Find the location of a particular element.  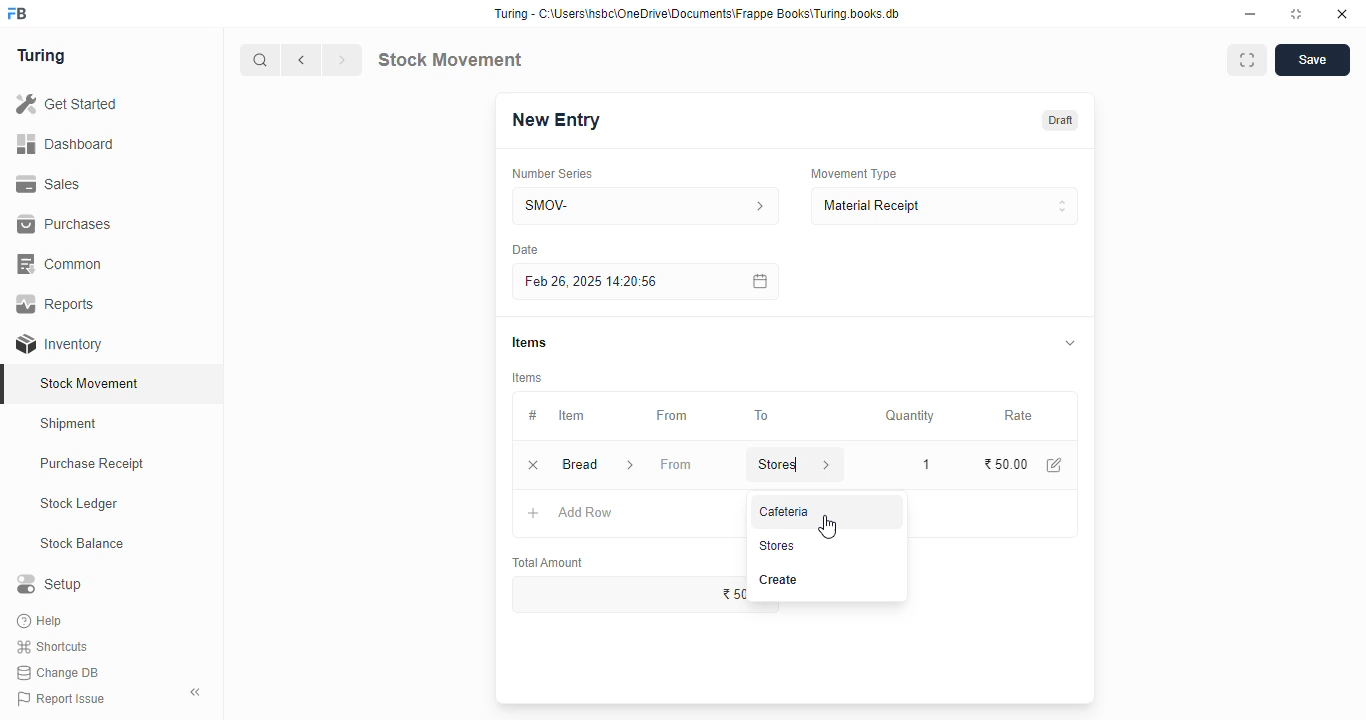

common is located at coordinates (62, 264).